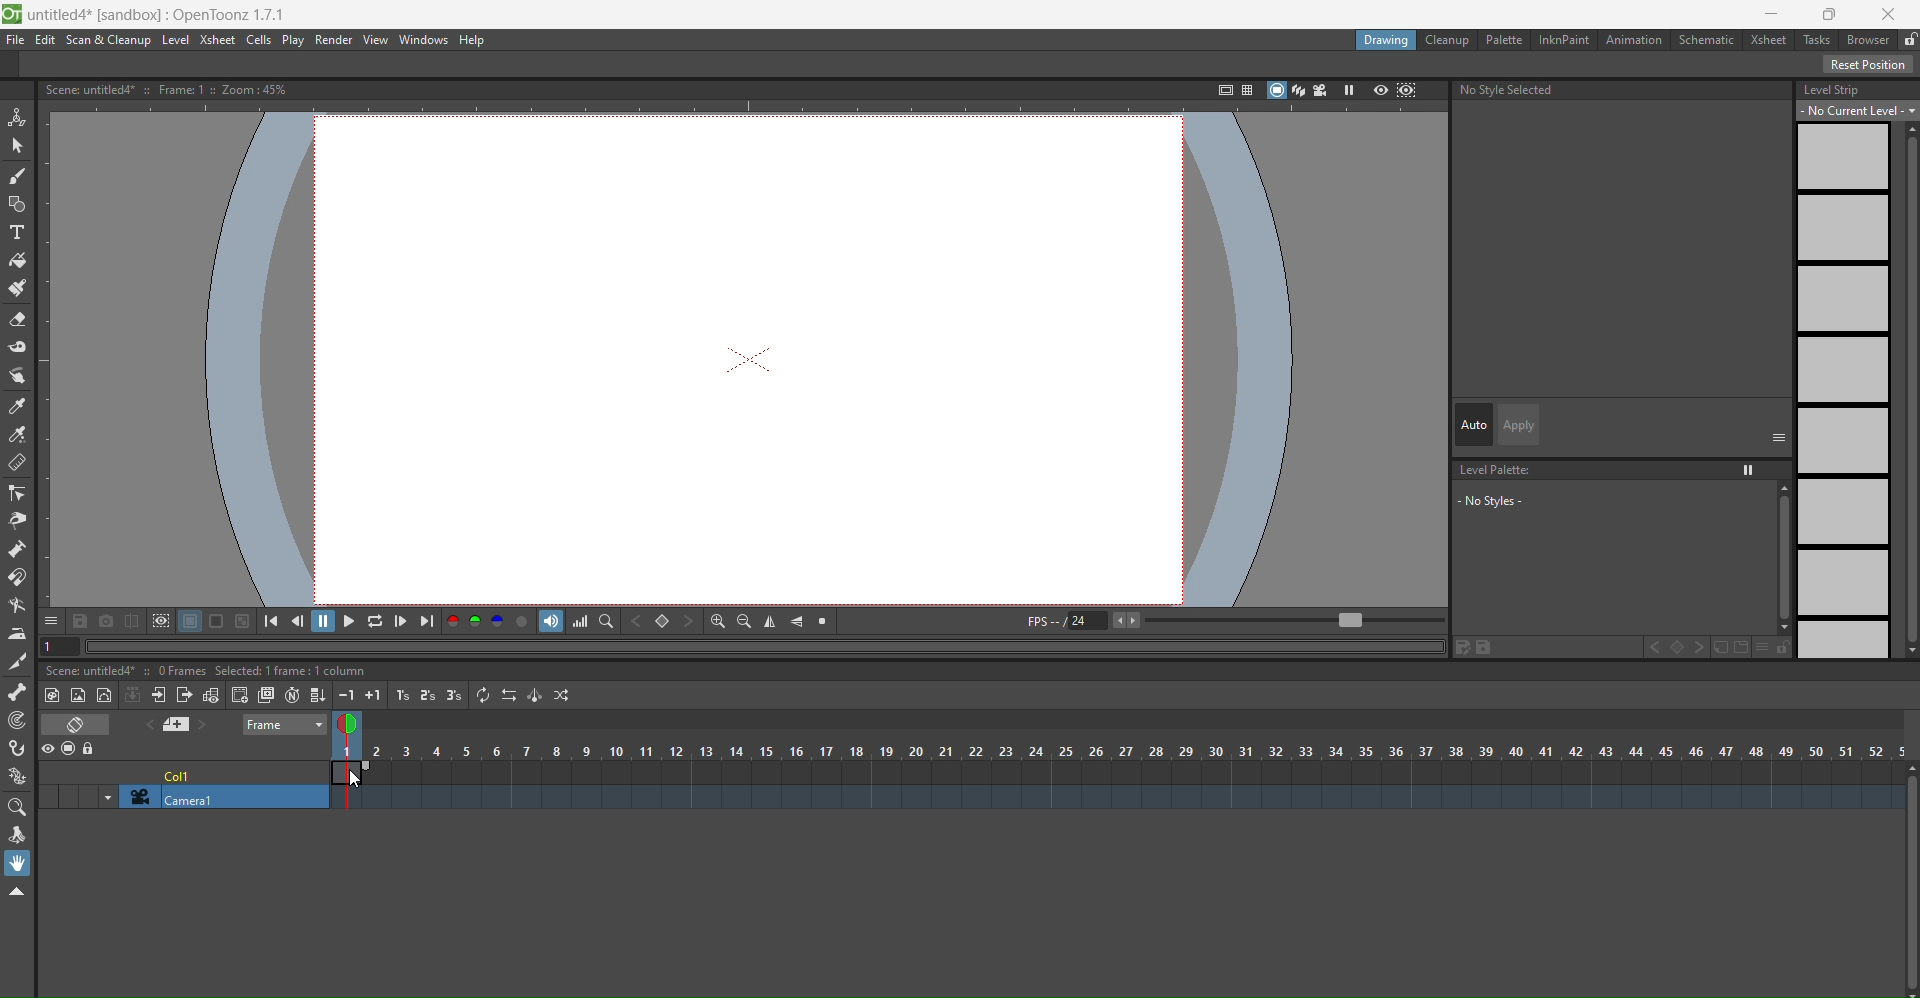 The height and width of the screenshot is (998, 1920). I want to click on tool, so click(243, 620).